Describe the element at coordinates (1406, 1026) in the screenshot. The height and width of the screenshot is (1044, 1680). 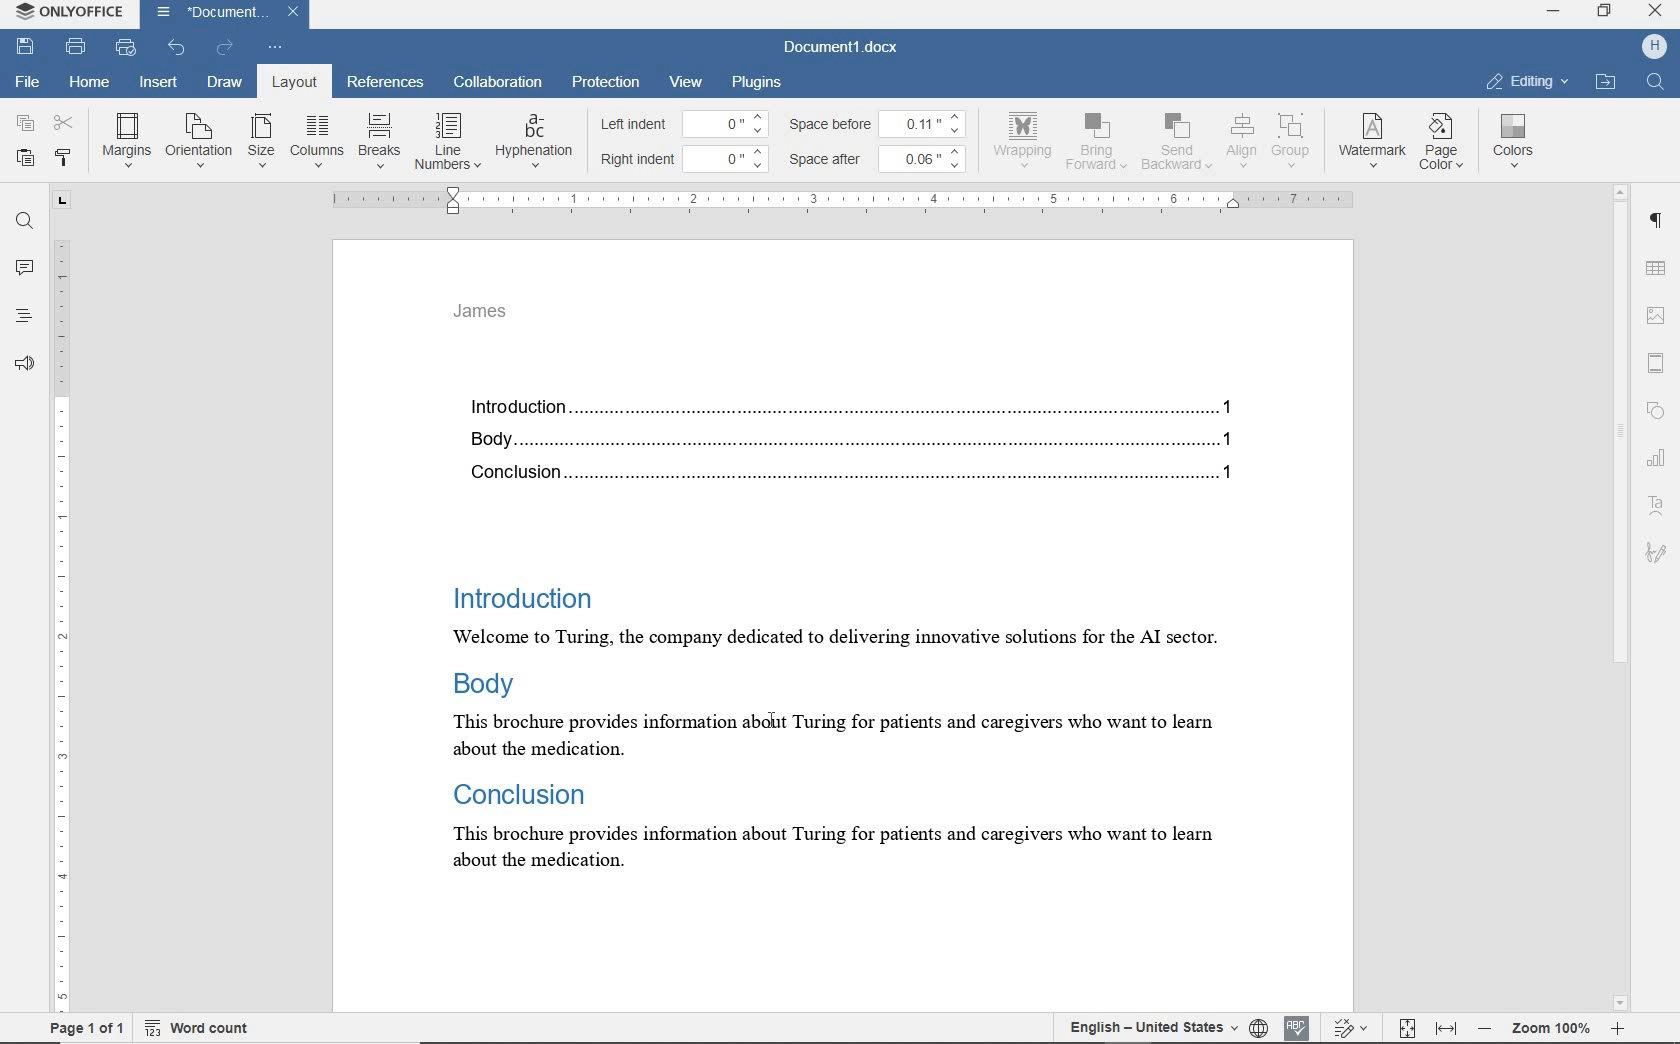
I see `fit to page` at that location.